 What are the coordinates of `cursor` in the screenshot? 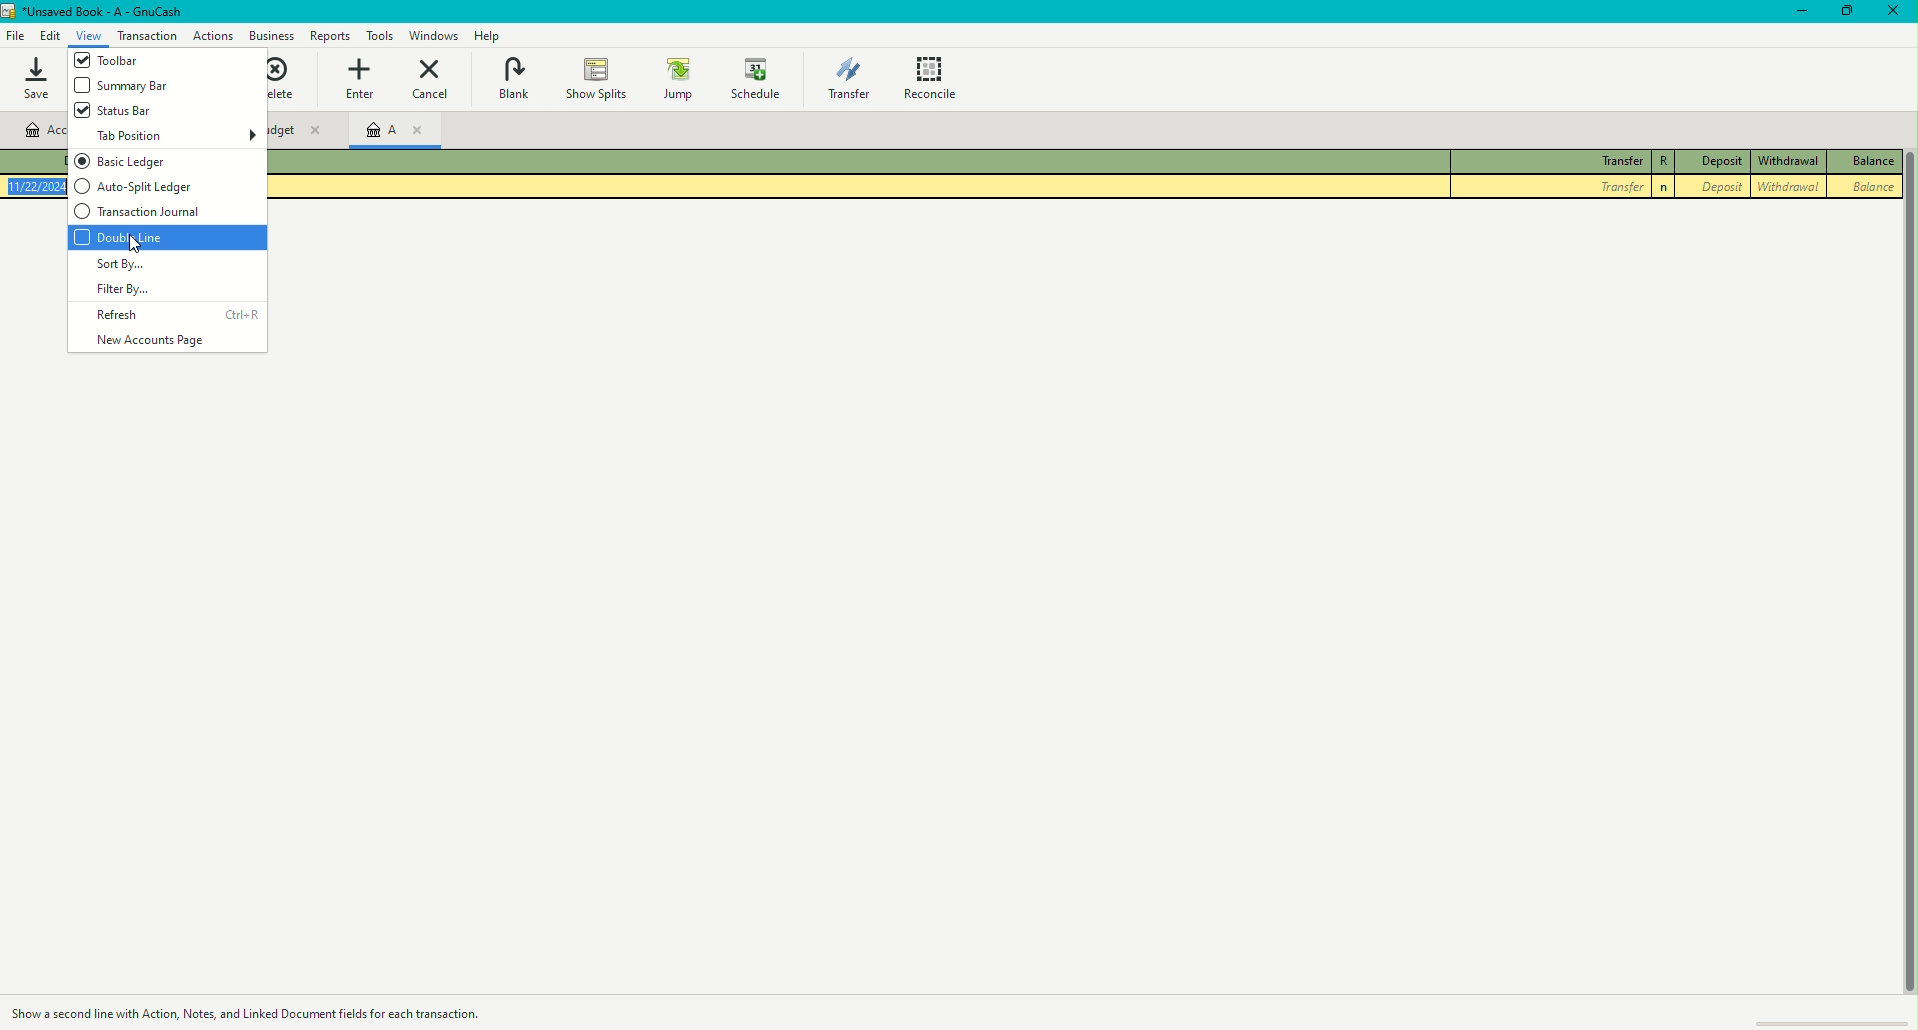 It's located at (133, 246).